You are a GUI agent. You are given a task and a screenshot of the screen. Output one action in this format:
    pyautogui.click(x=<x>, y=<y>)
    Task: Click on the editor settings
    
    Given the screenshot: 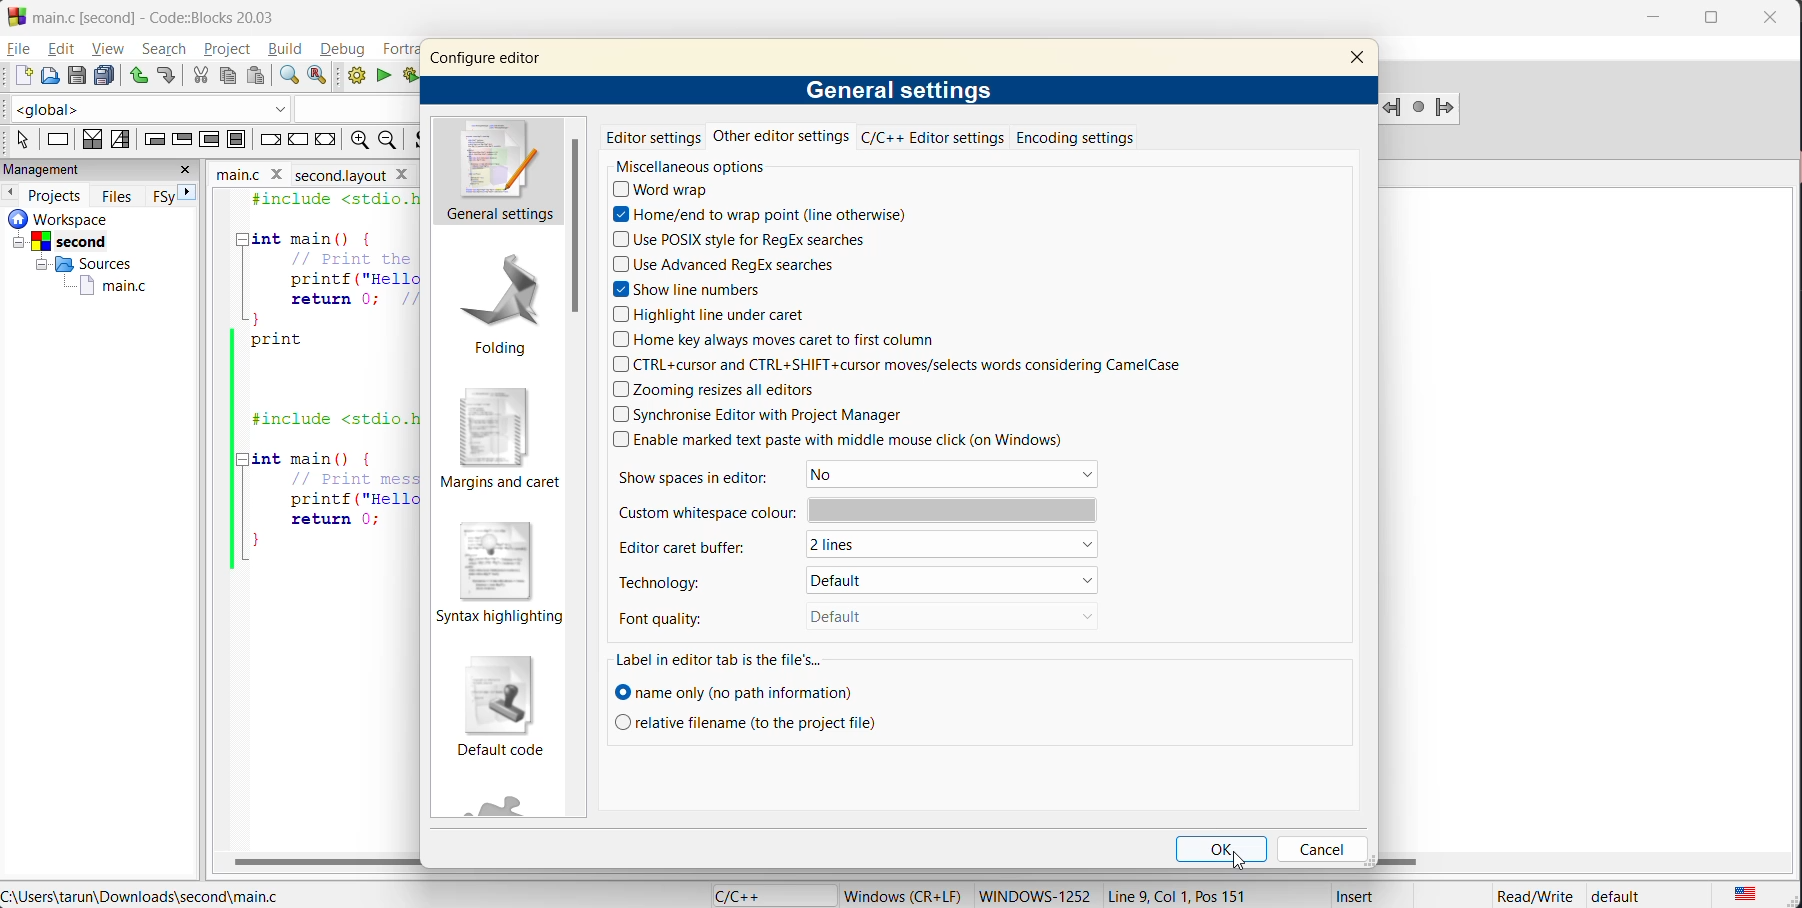 What is the action you would take?
    pyautogui.click(x=656, y=136)
    